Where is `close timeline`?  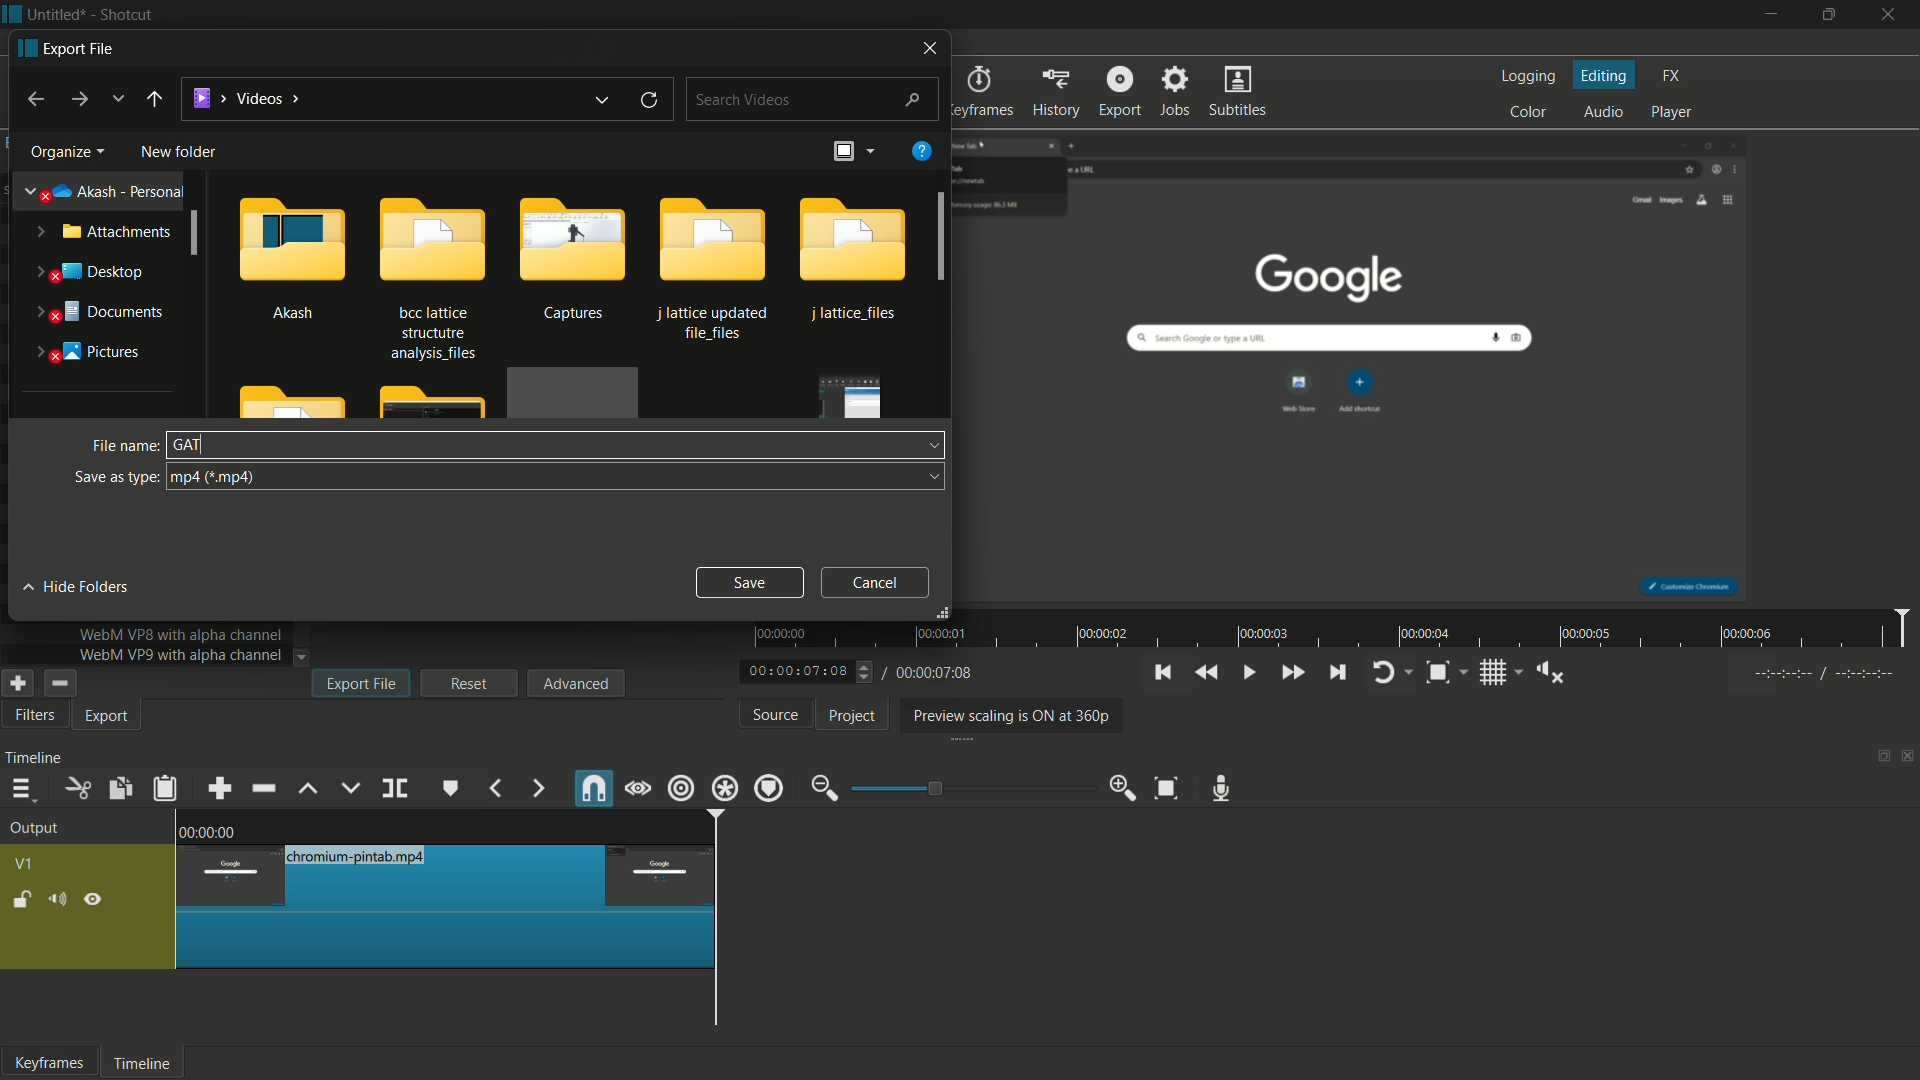 close timeline is located at coordinates (1908, 758).